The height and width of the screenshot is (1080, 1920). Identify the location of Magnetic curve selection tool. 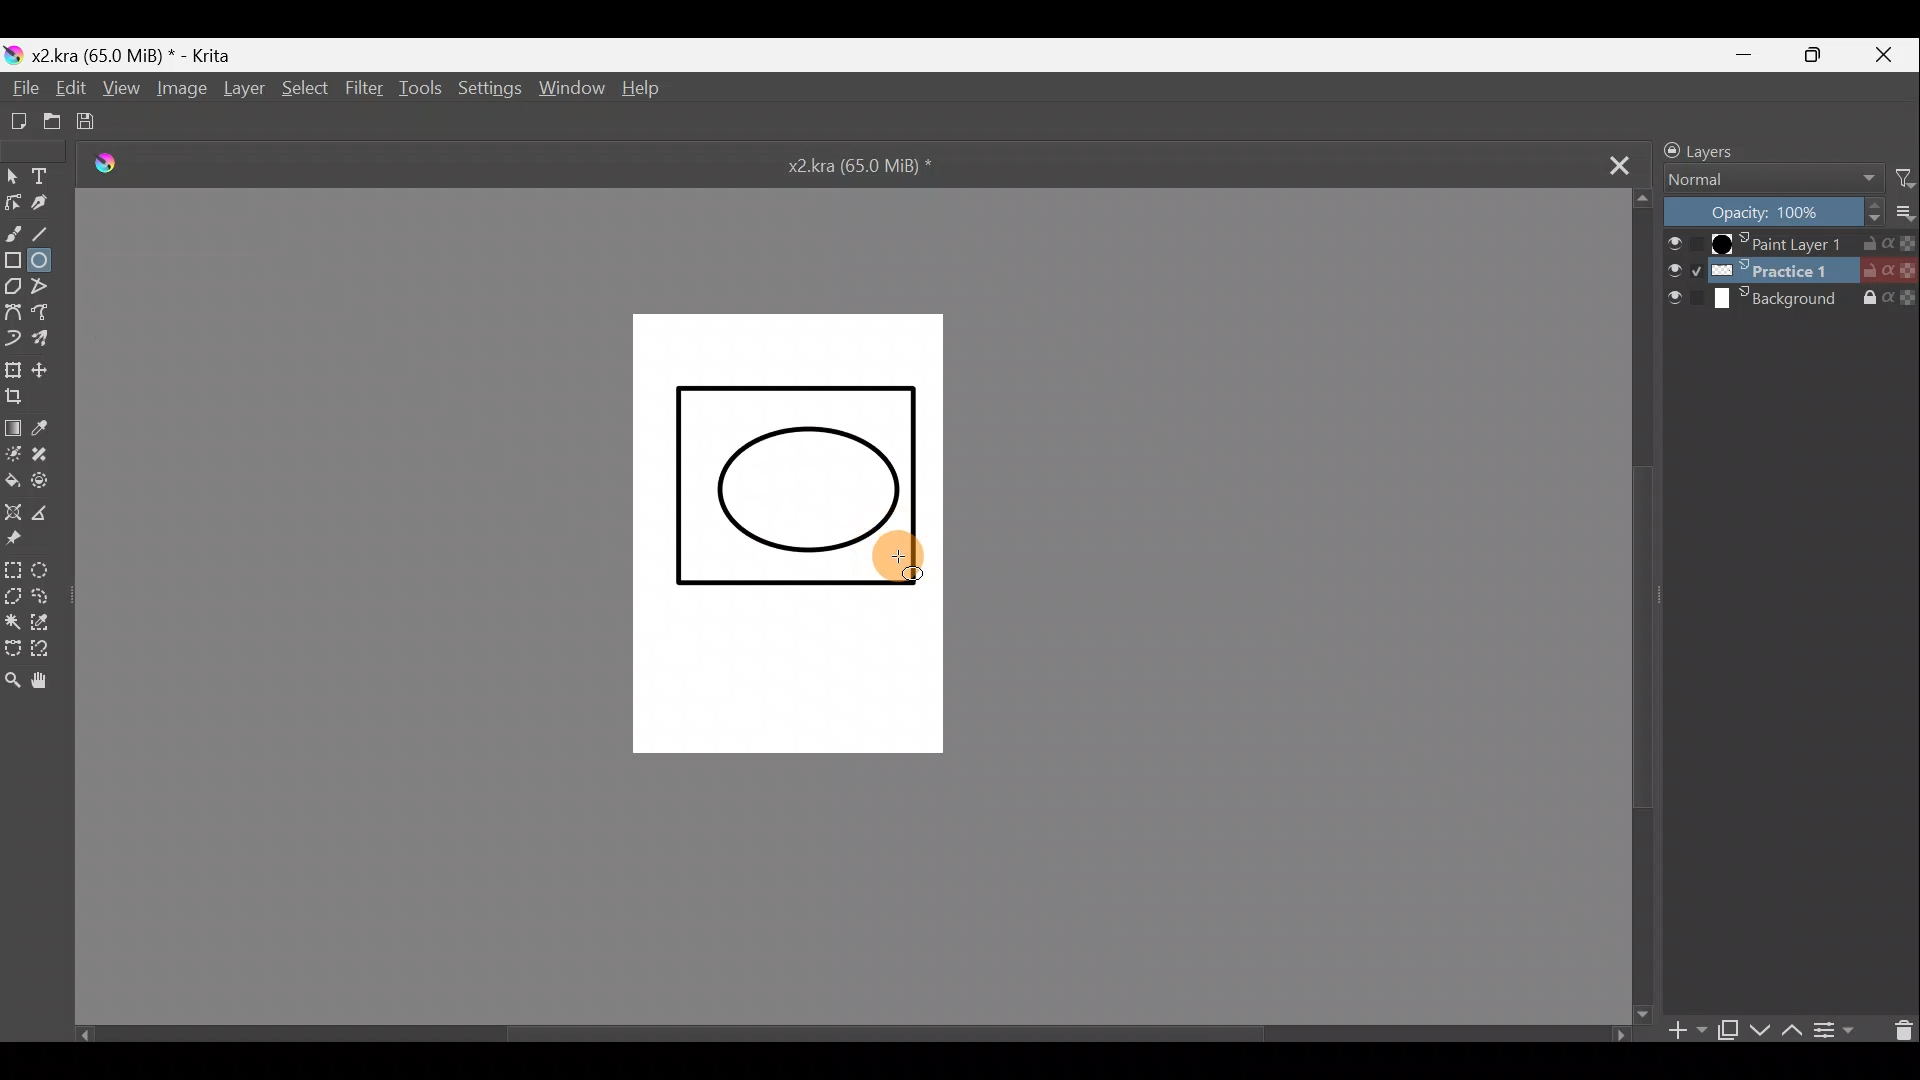
(49, 650).